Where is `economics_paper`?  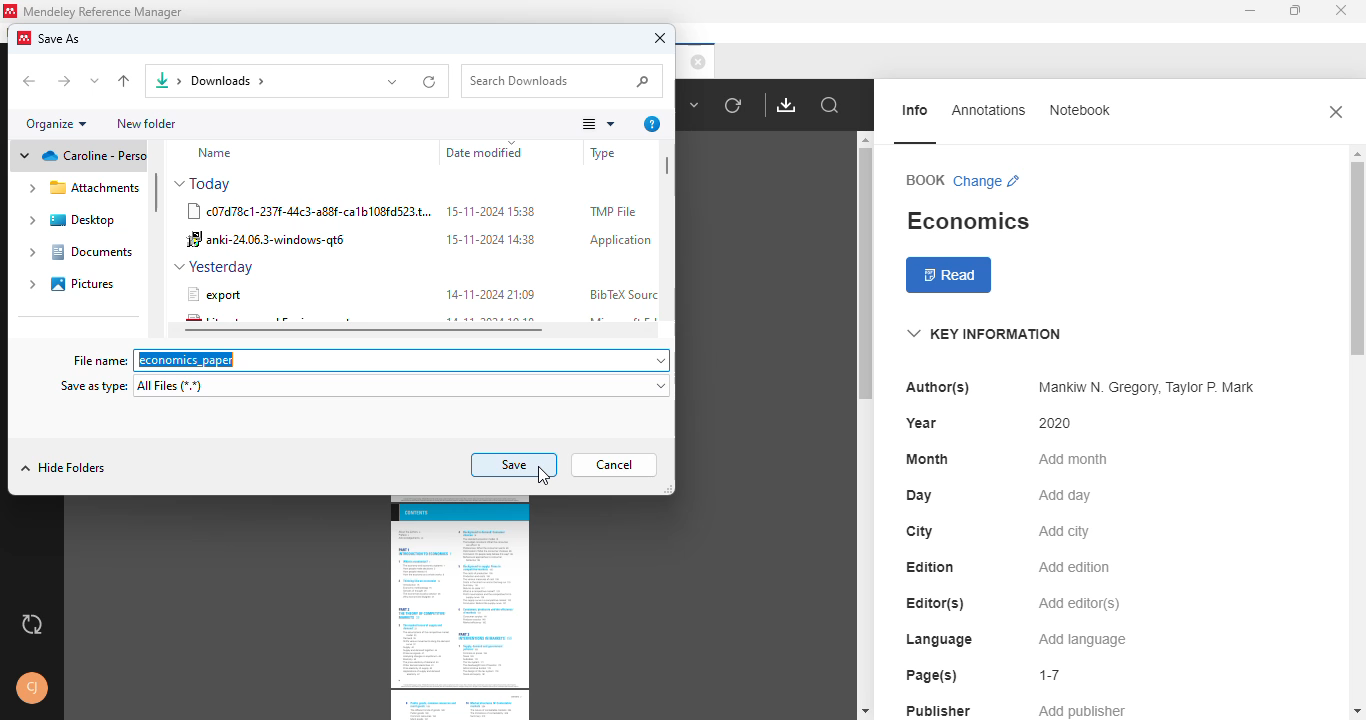 economics_paper is located at coordinates (405, 360).